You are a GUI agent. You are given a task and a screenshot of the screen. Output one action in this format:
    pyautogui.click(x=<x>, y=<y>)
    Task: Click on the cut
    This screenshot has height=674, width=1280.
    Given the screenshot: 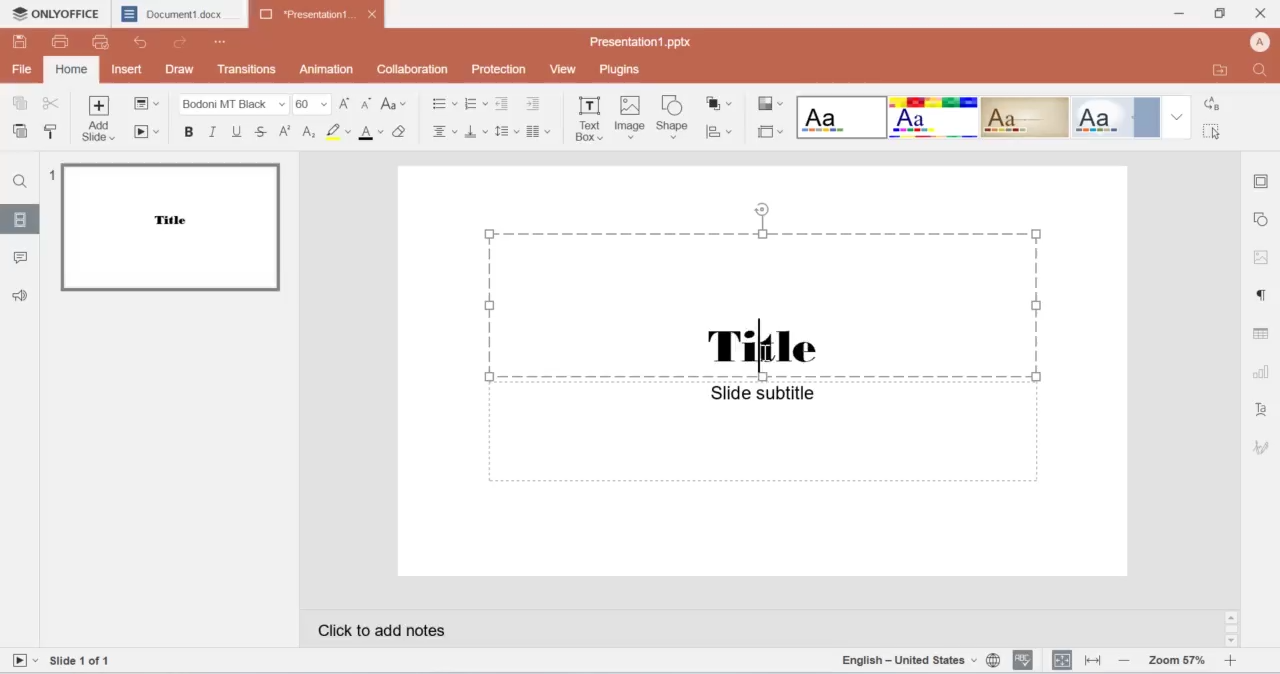 What is the action you would take?
    pyautogui.click(x=52, y=105)
    